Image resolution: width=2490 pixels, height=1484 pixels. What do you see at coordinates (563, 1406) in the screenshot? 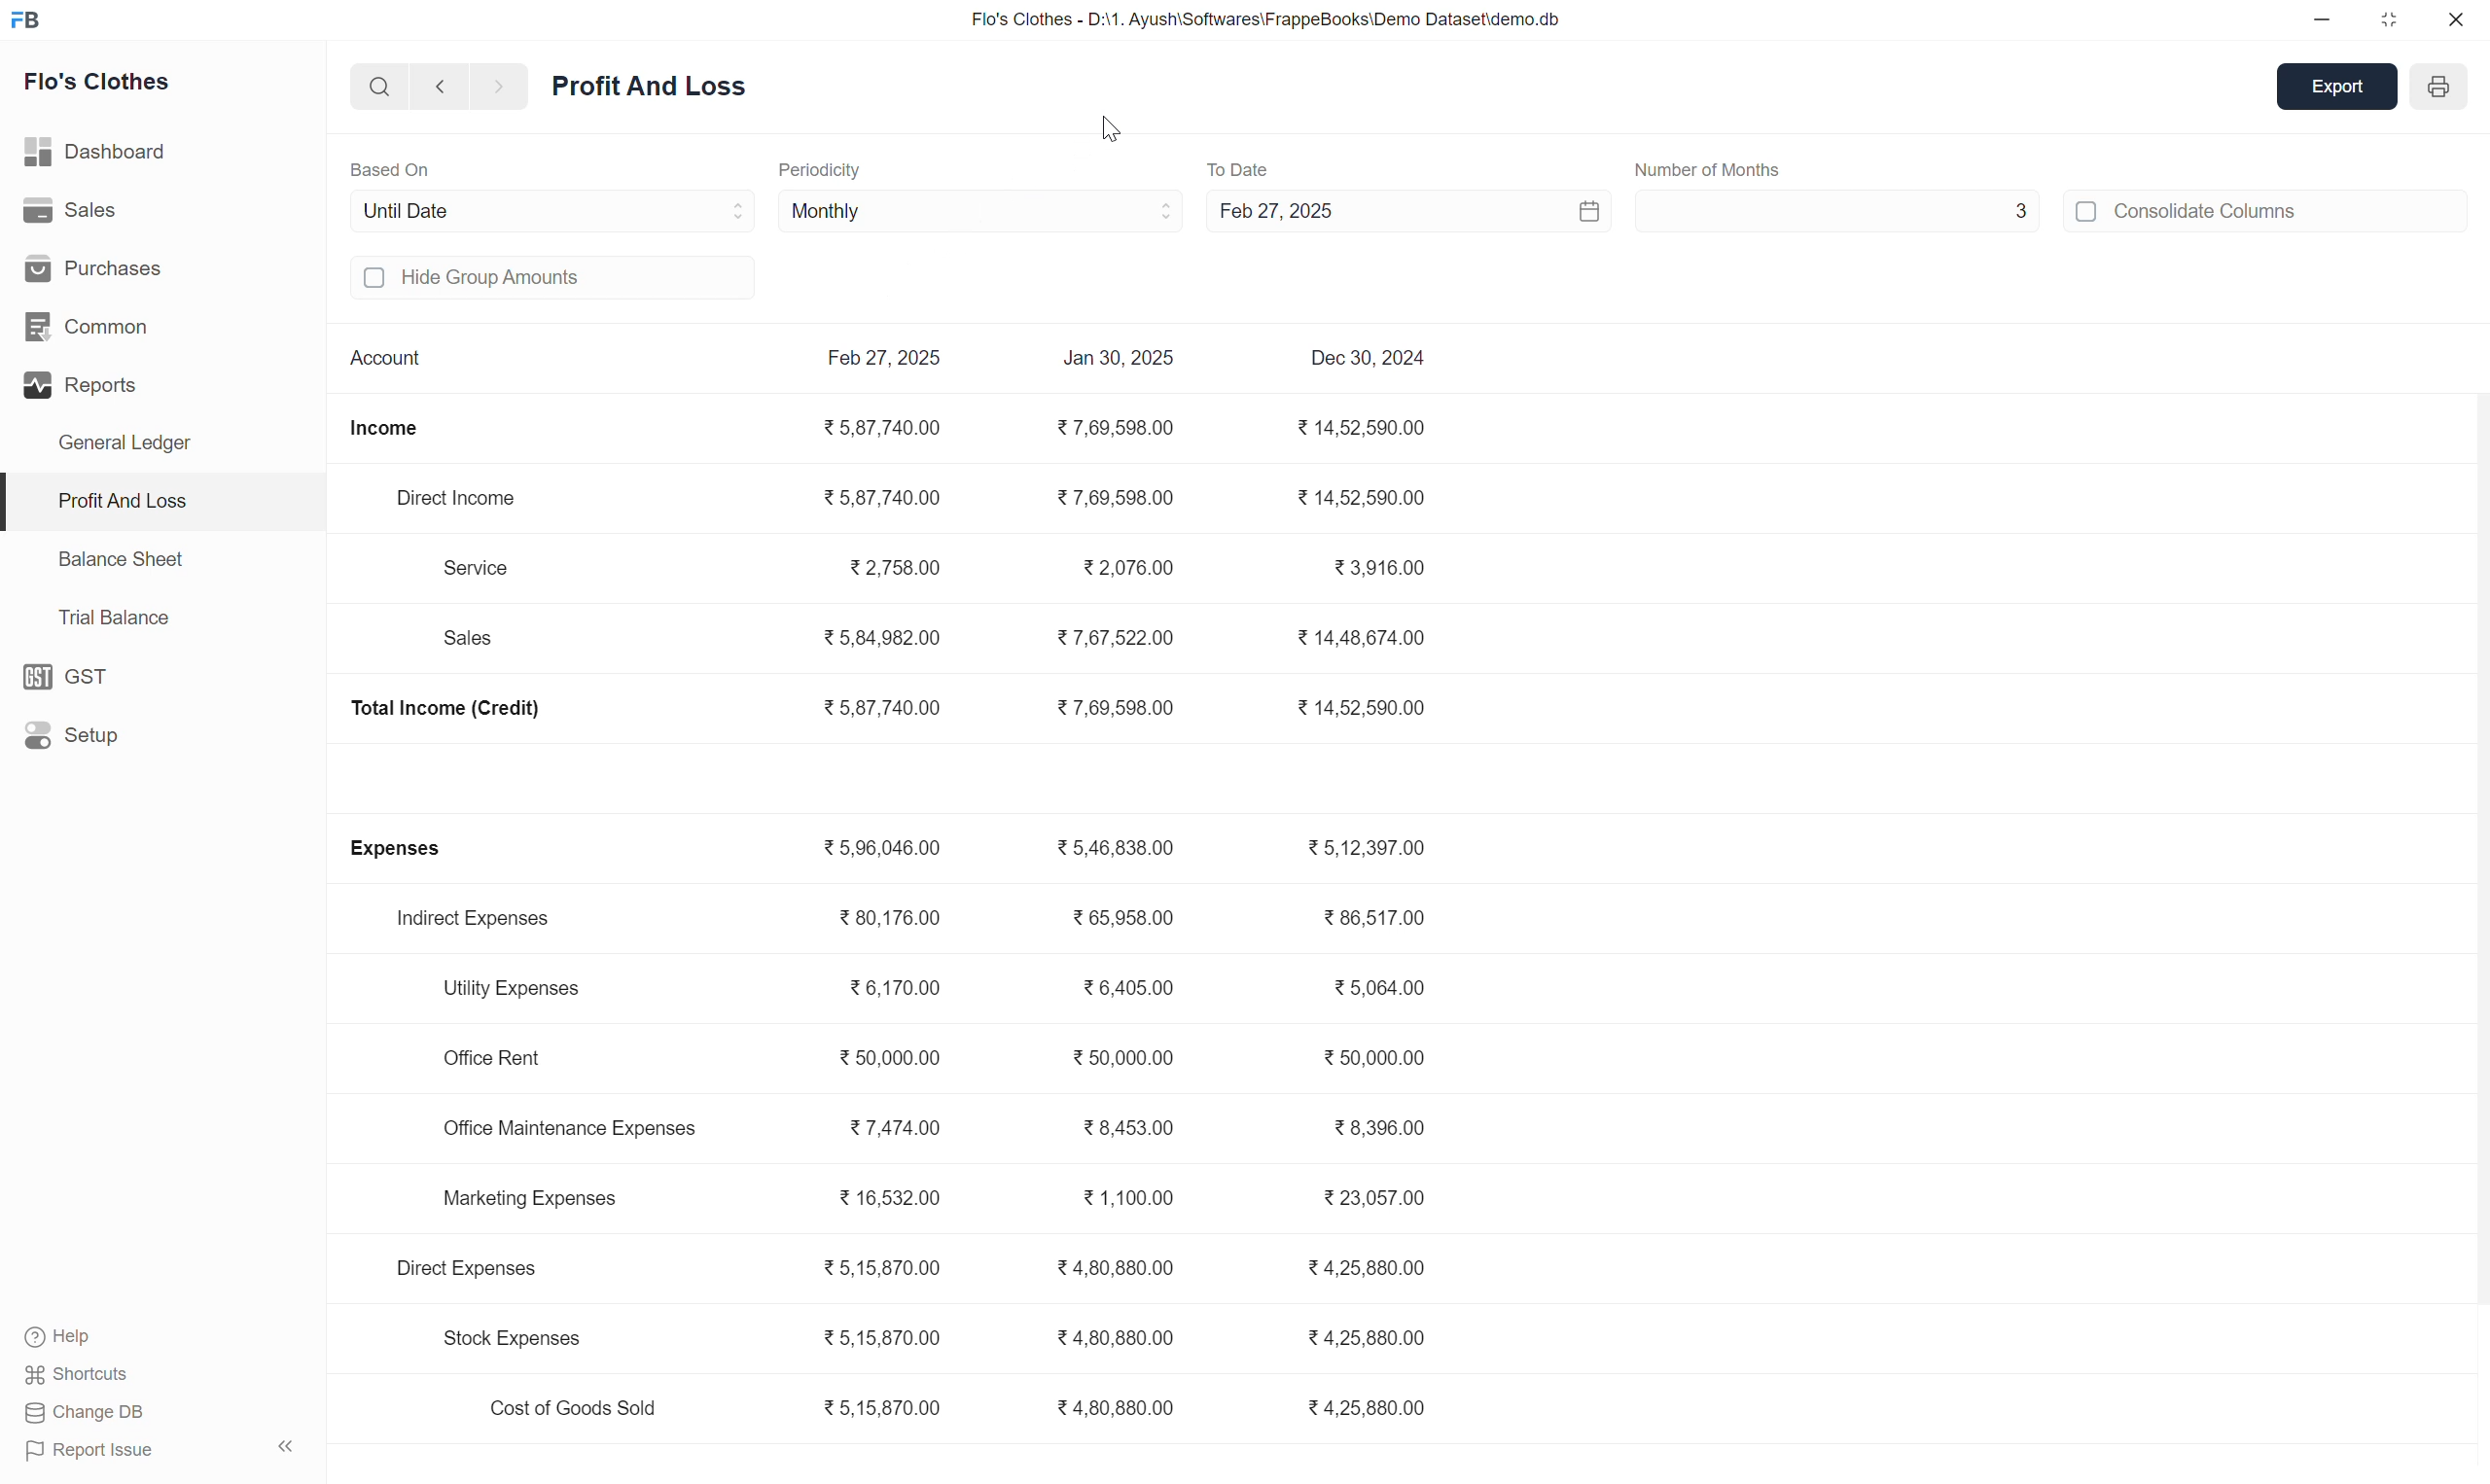
I see `Cost of Goods Sold` at bounding box center [563, 1406].